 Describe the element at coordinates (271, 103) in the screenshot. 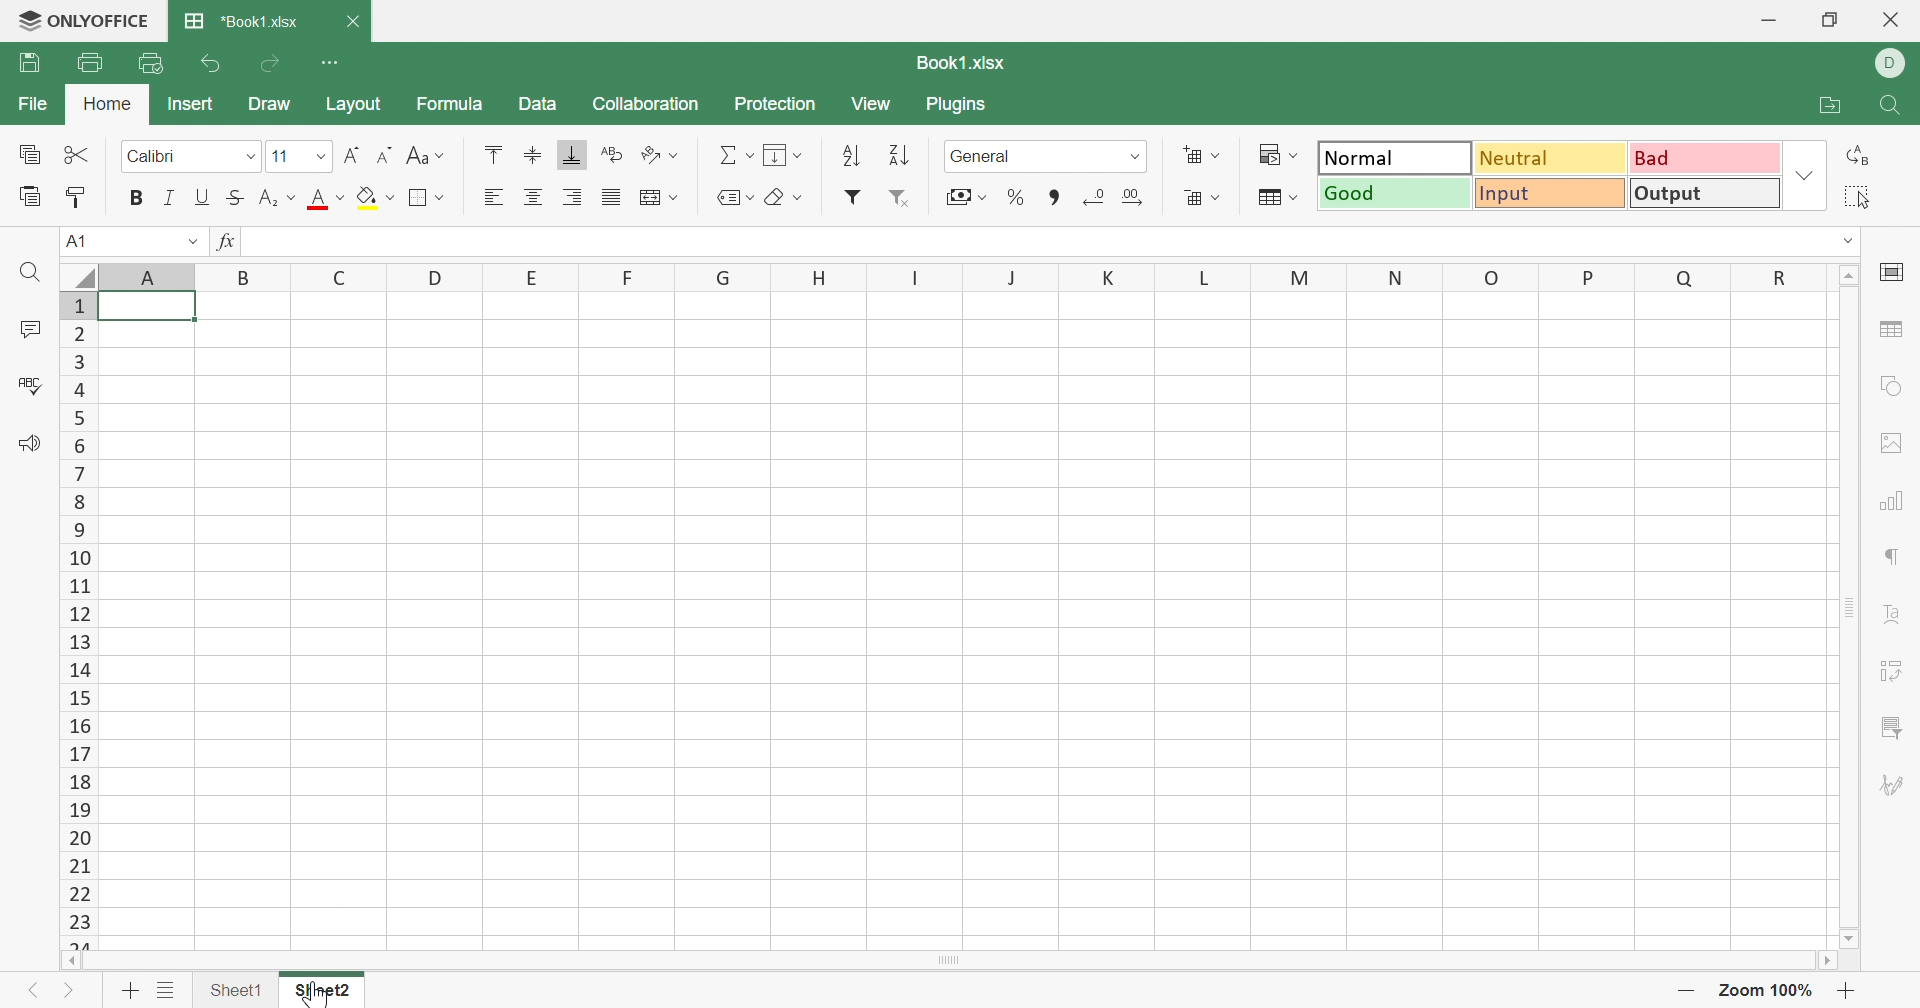

I see `Draw` at that location.